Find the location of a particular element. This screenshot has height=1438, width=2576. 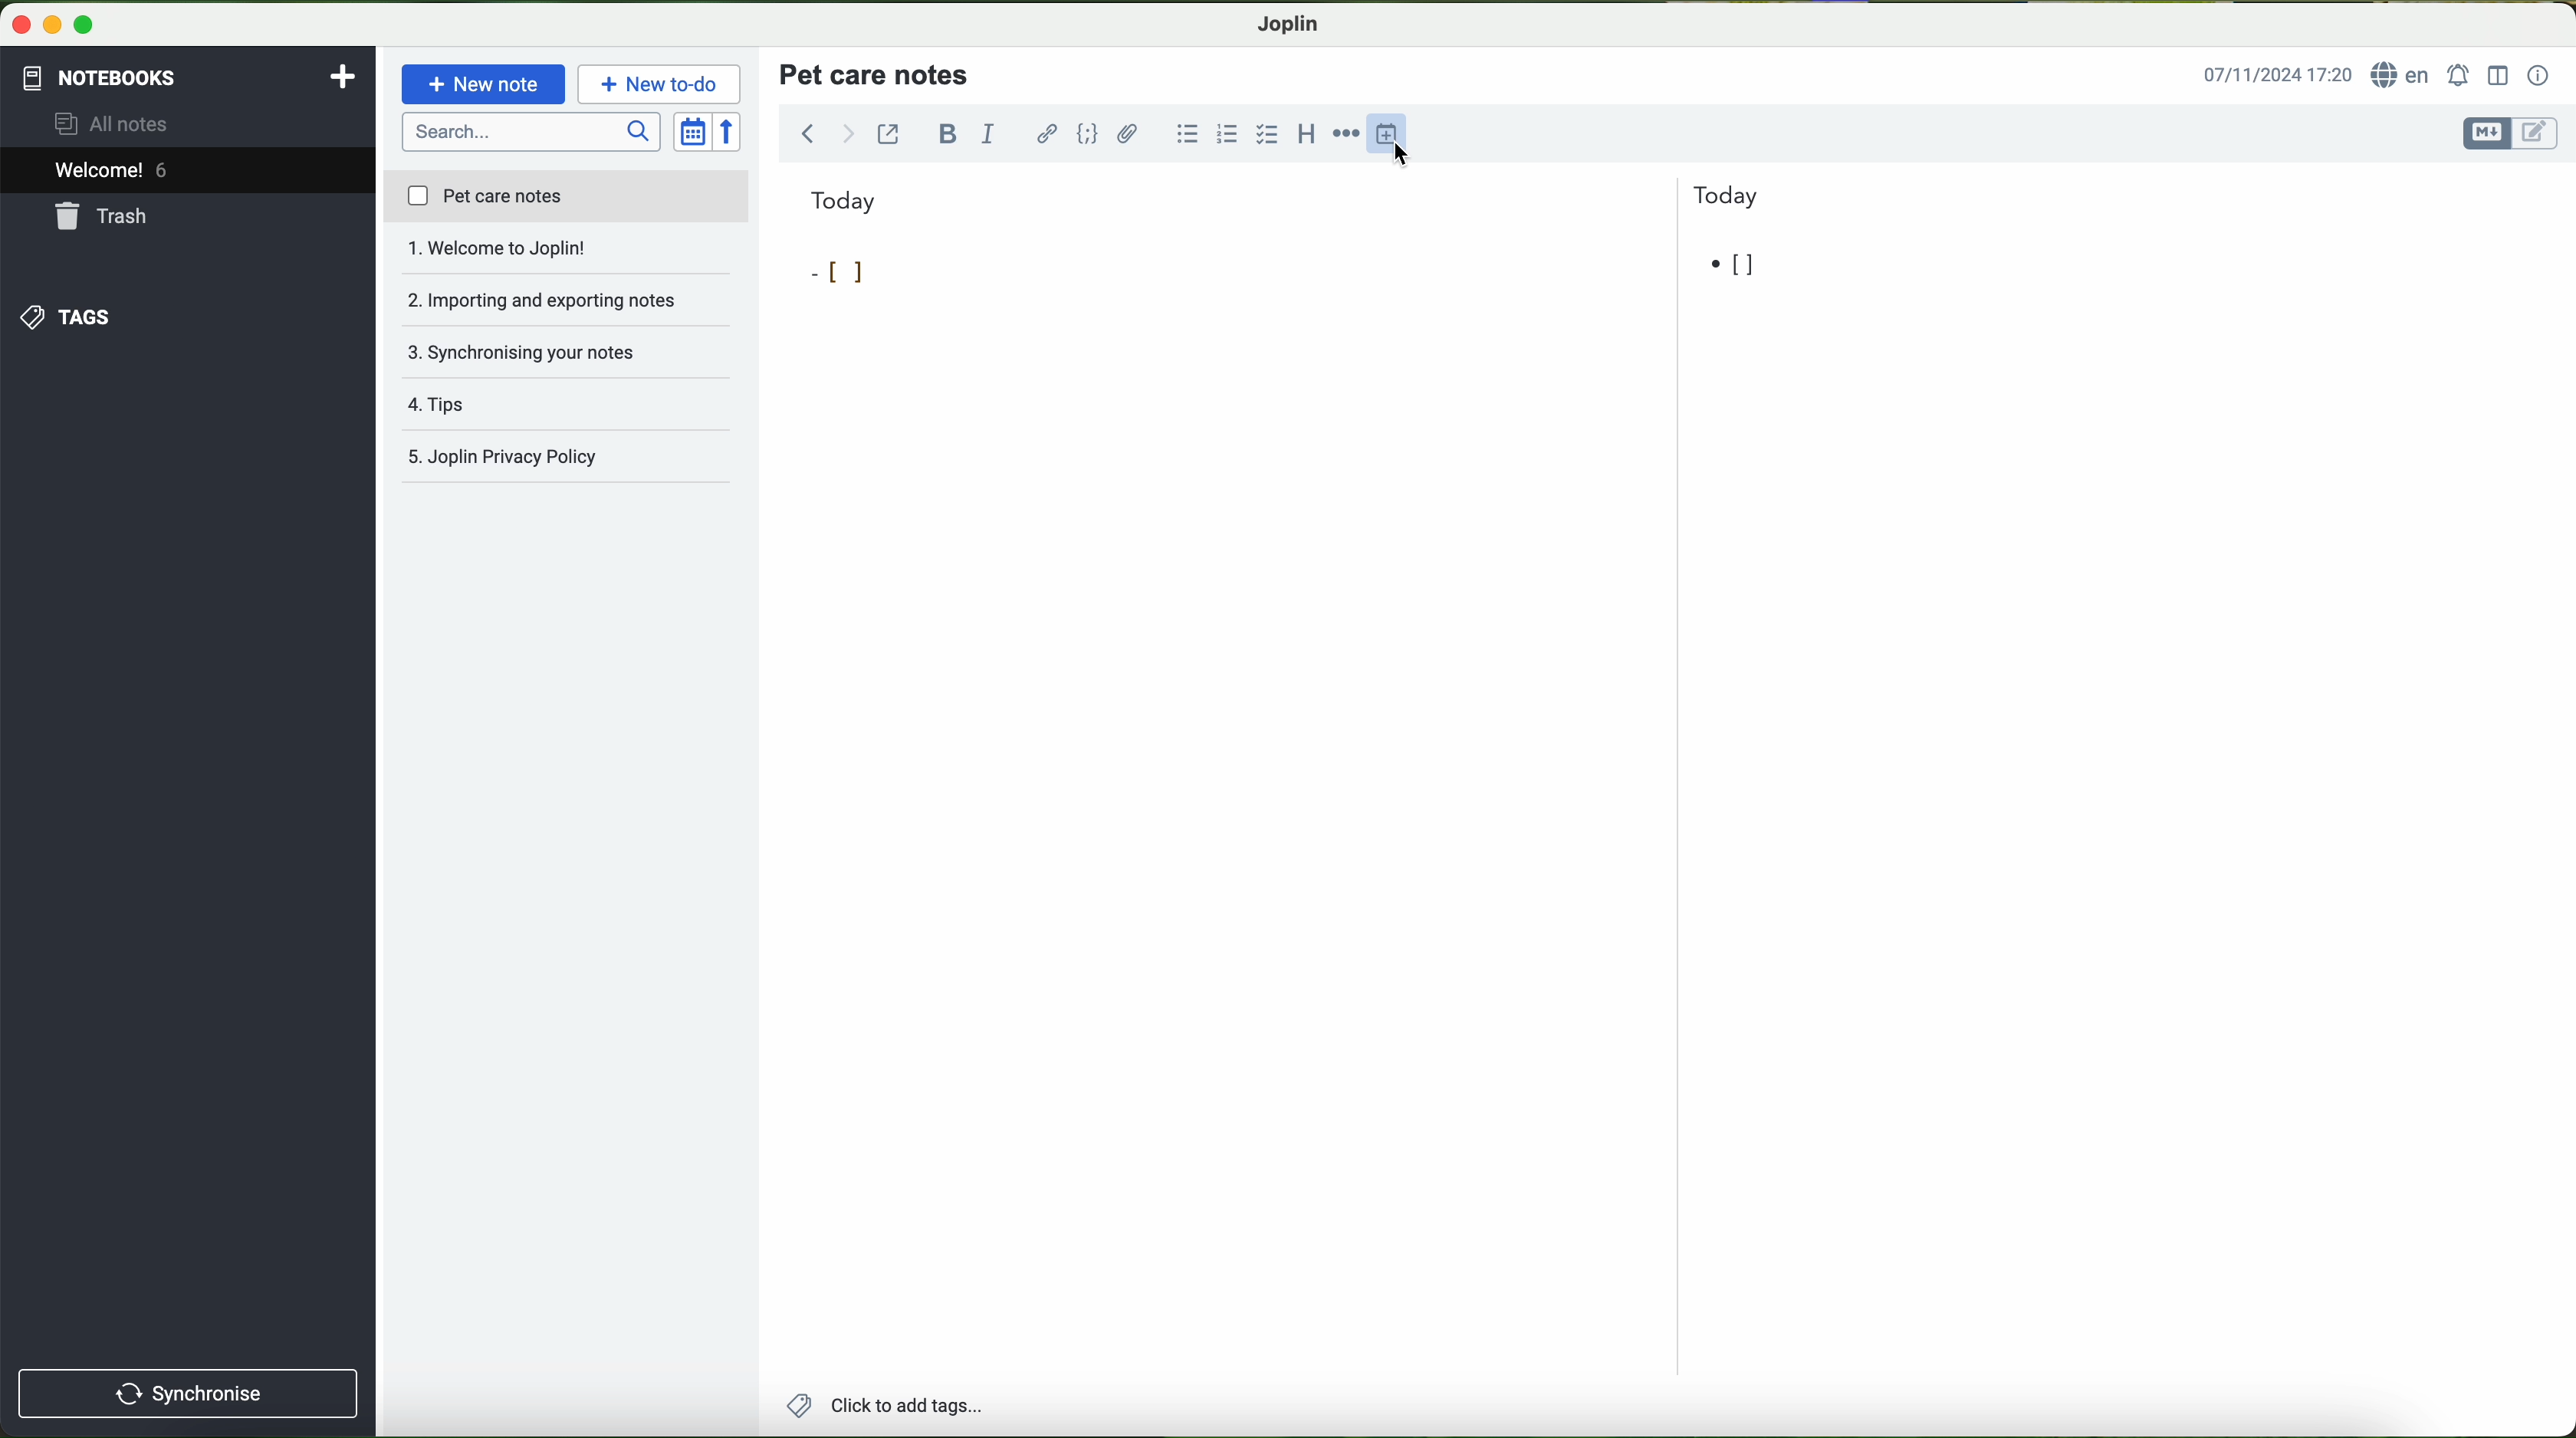

toggle sort order field is located at coordinates (694, 133).